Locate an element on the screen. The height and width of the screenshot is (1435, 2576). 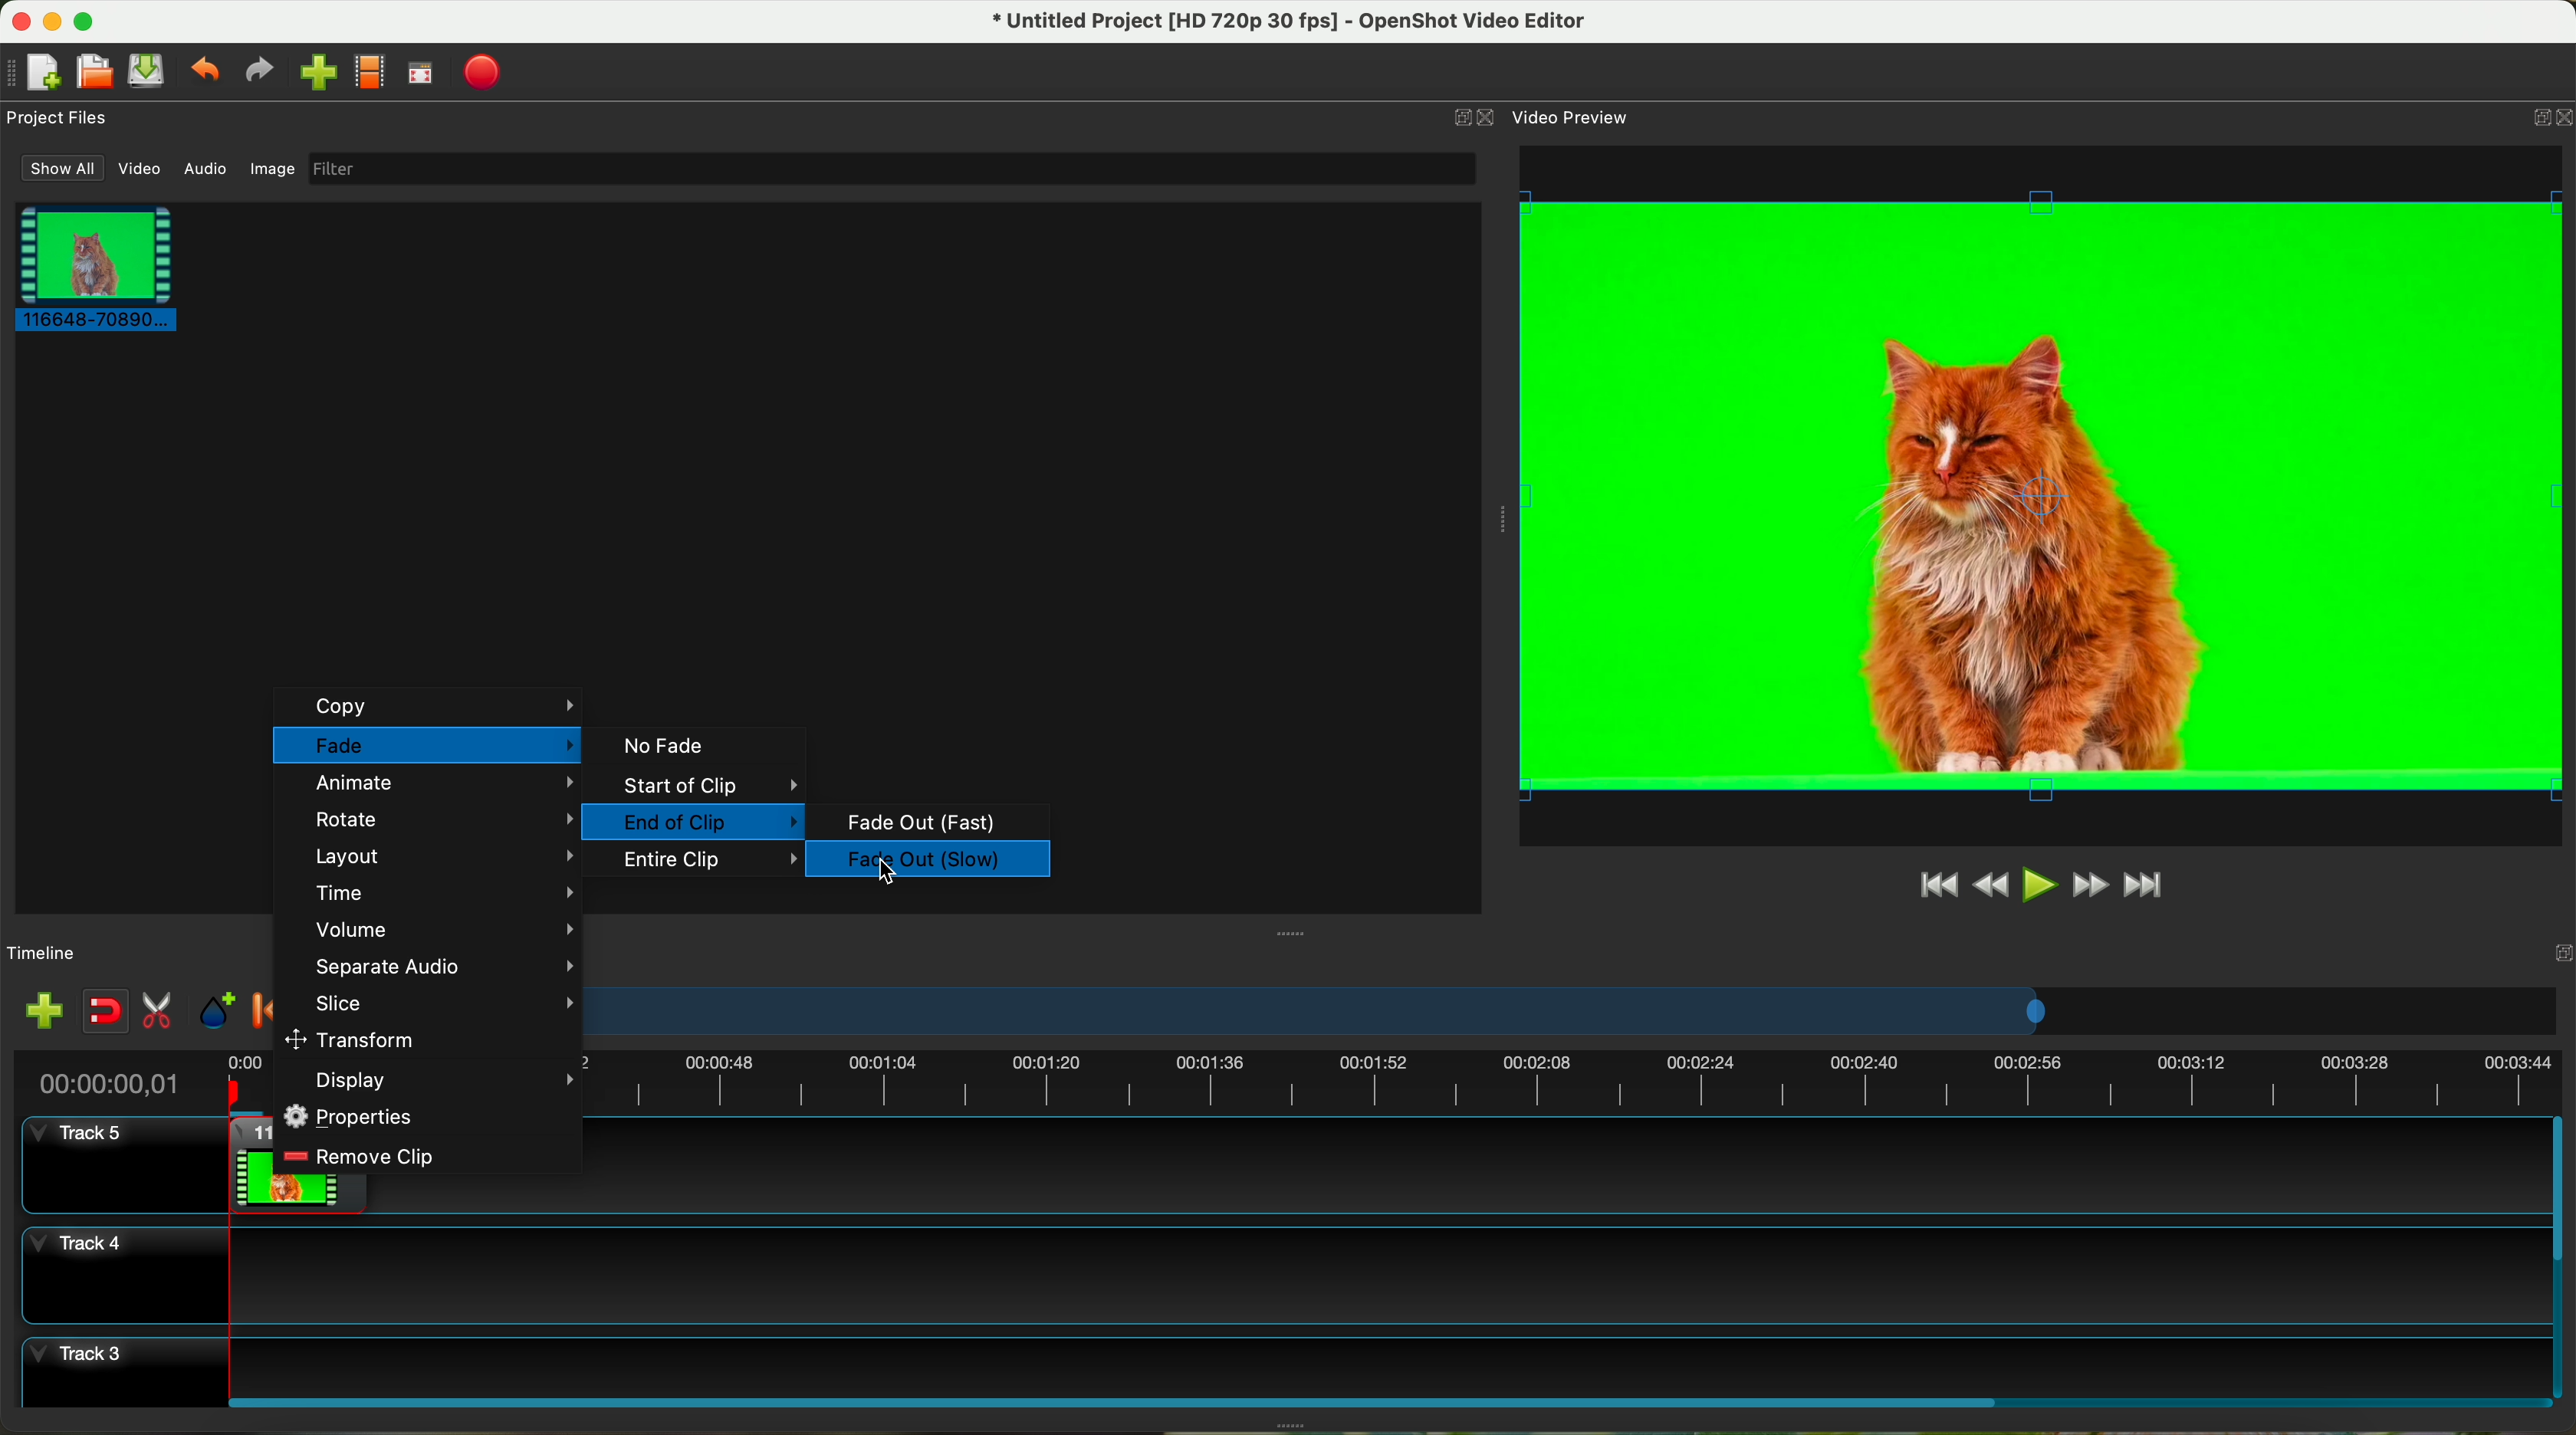
import files is located at coordinates (43, 1013).